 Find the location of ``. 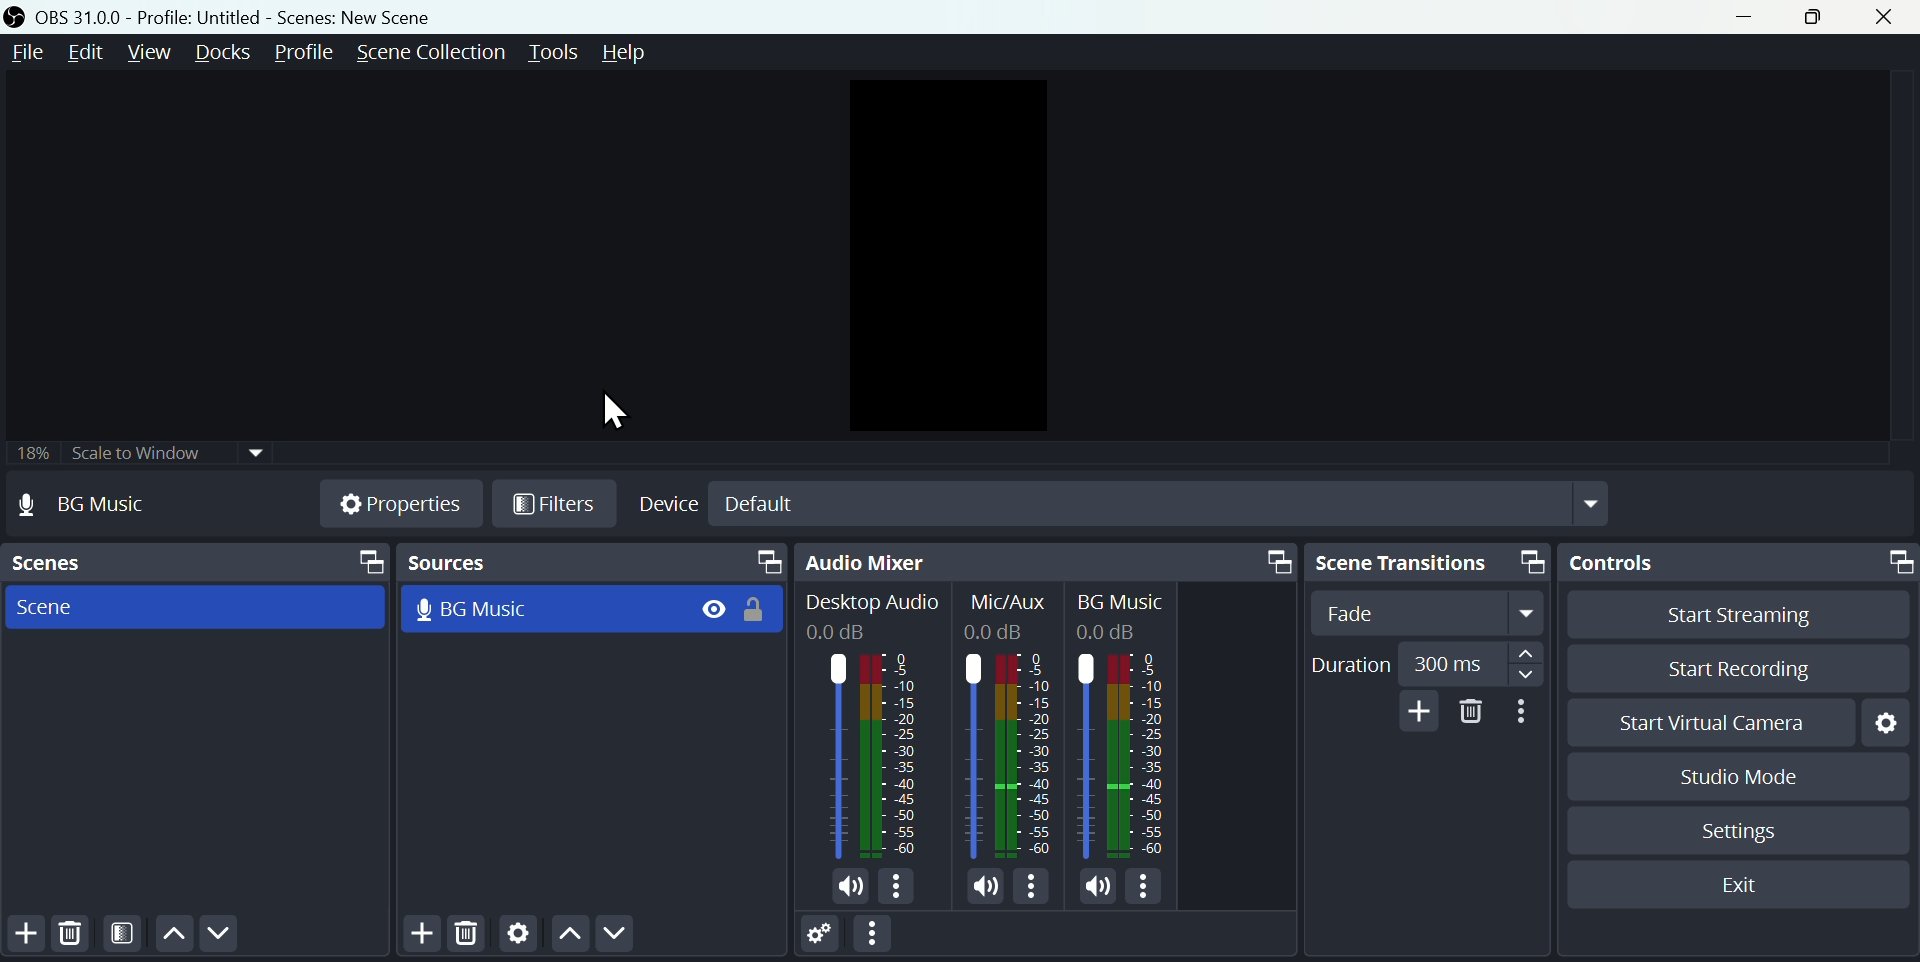

 is located at coordinates (1011, 754).